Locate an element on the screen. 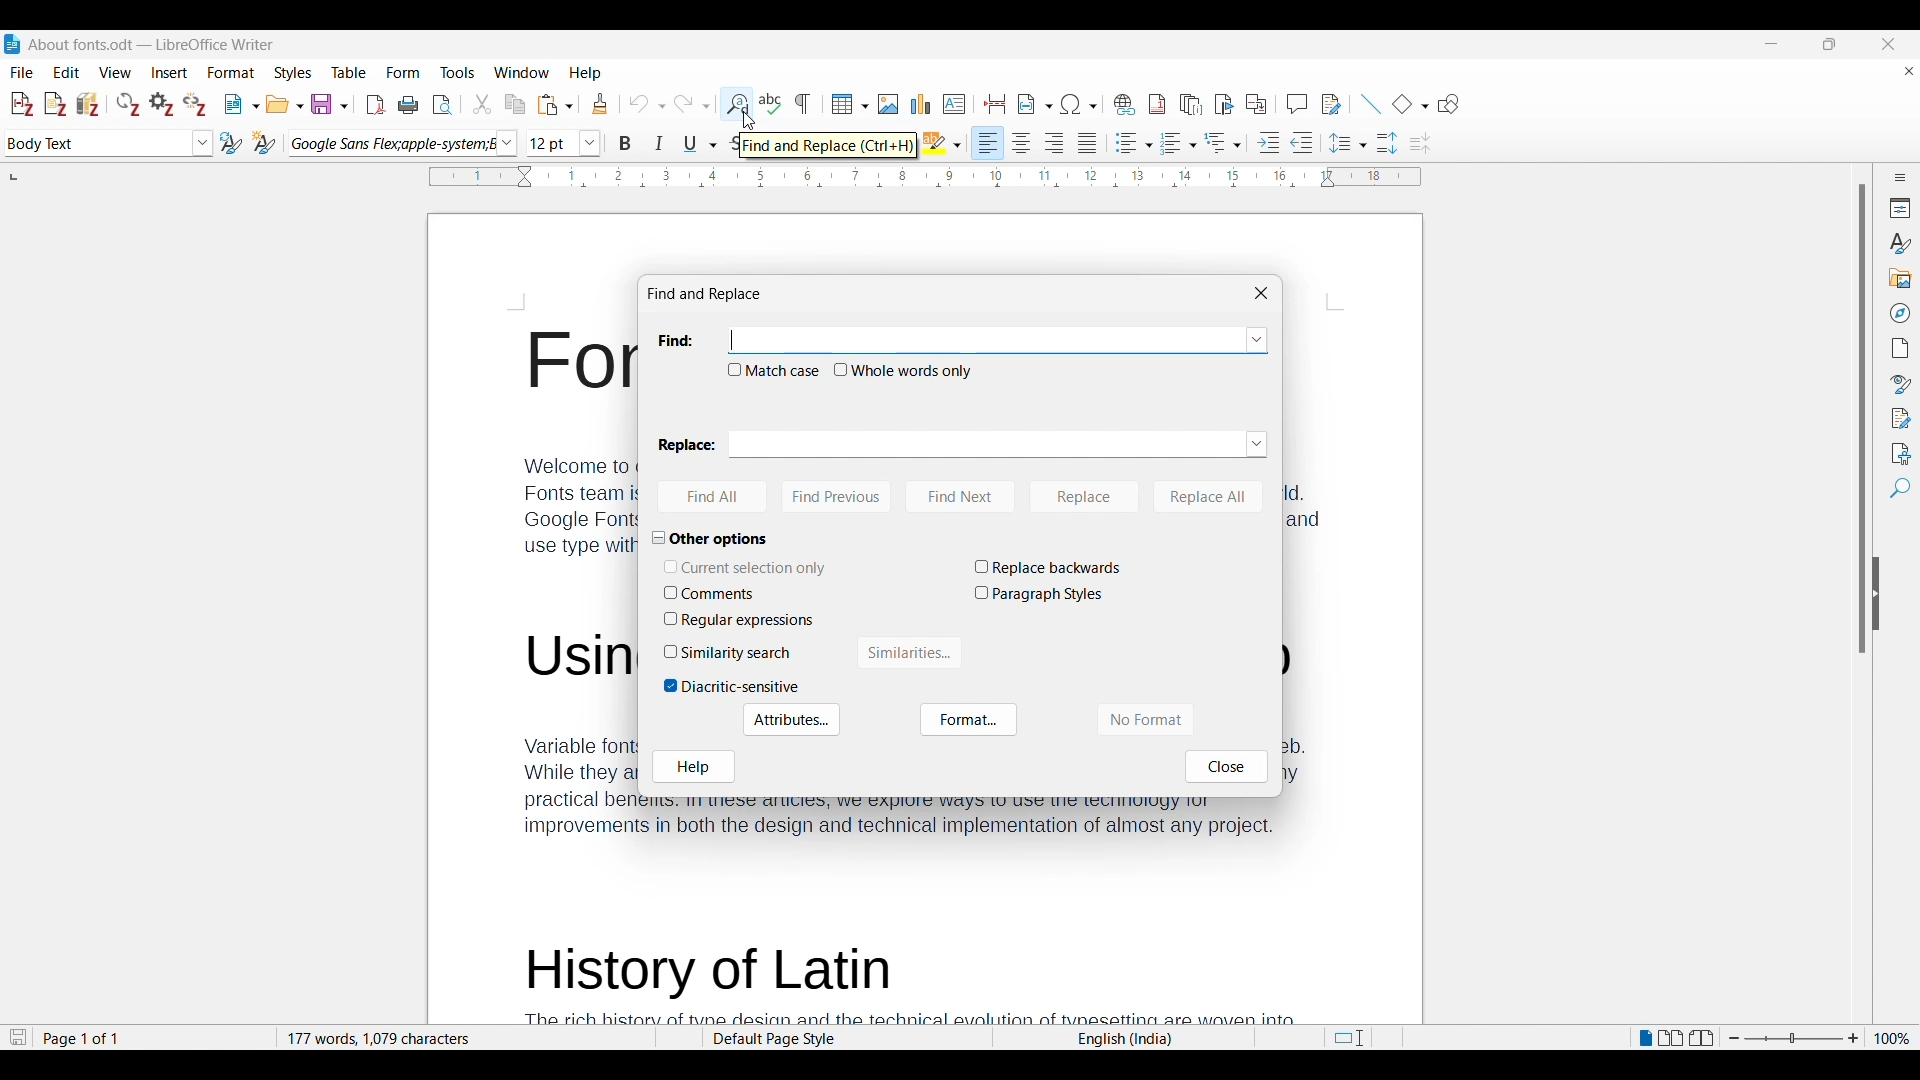 The width and height of the screenshot is (1920, 1080). Gallery  is located at coordinates (1898, 278).